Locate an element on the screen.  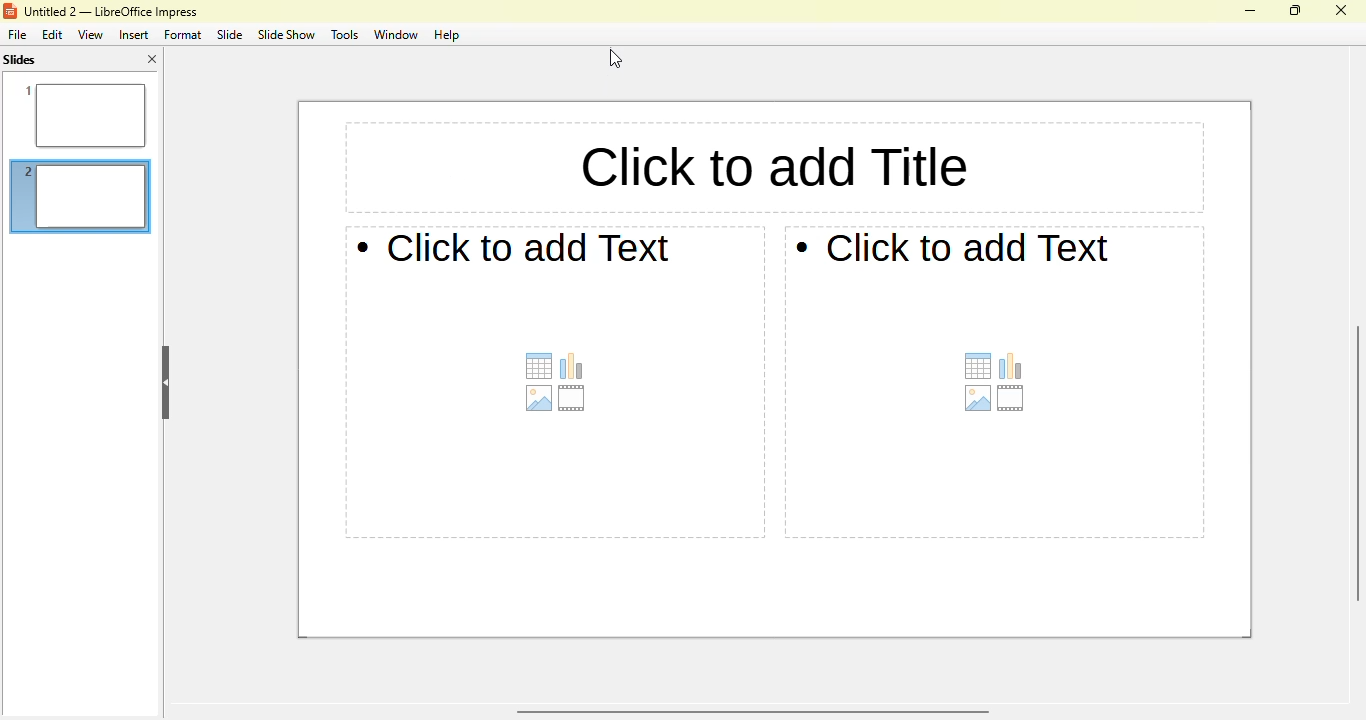
view is located at coordinates (90, 34).